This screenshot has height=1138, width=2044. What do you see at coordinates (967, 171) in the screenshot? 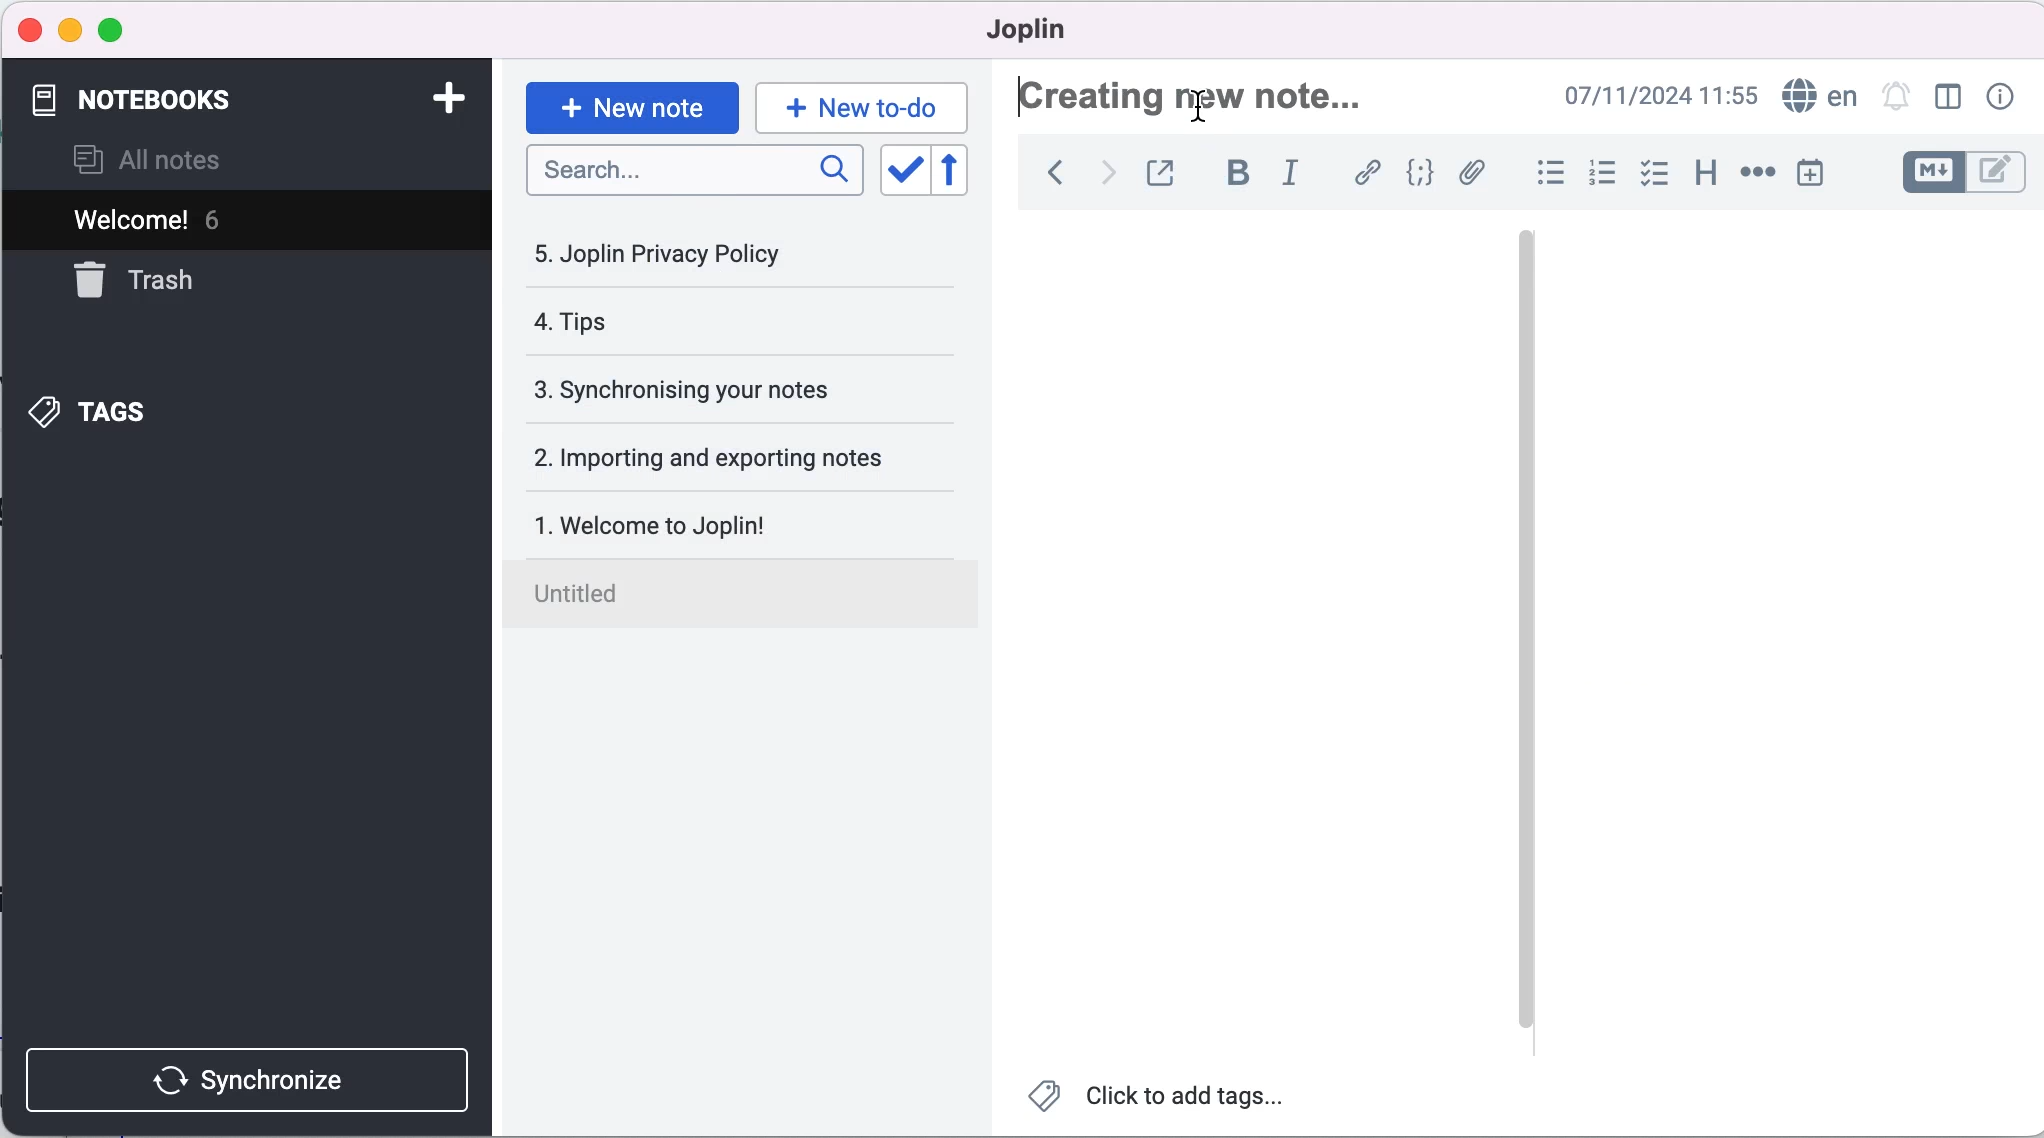
I see `reverse sort order` at bounding box center [967, 171].